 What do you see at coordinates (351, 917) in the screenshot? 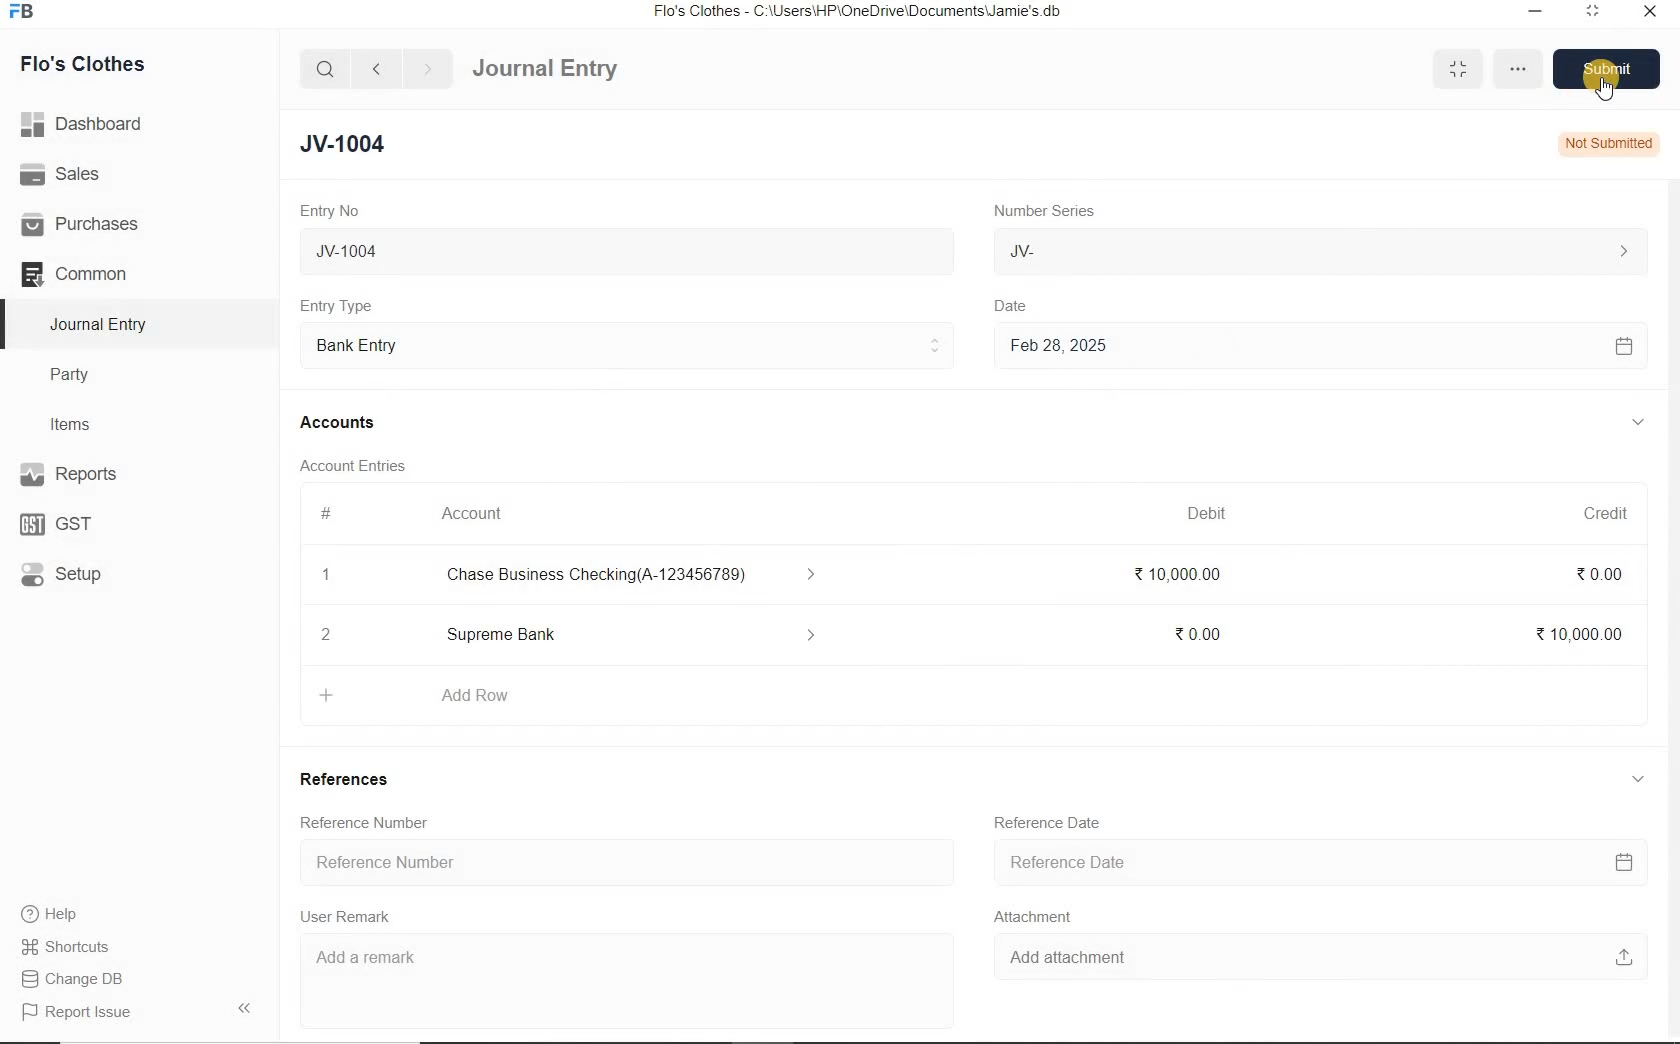
I see `User Remark` at bounding box center [351, 917].